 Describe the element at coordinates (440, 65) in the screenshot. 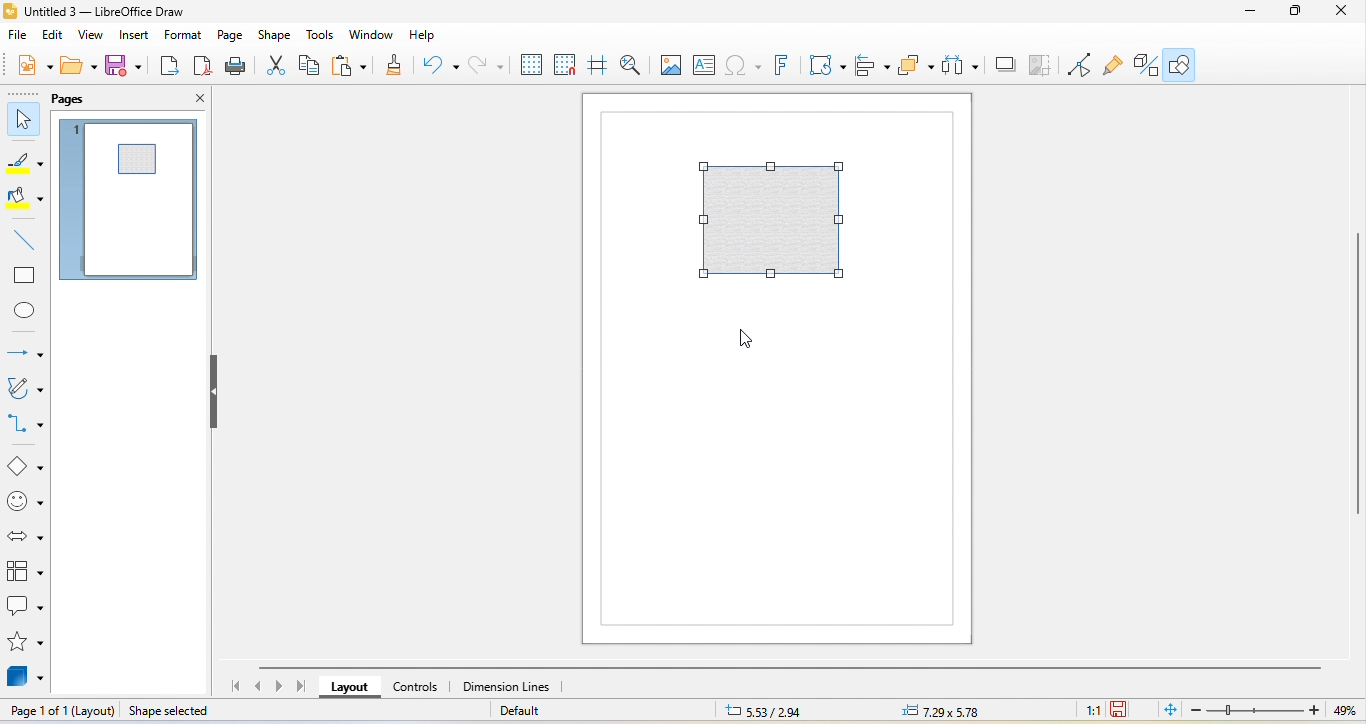

I see `undo` at that location.